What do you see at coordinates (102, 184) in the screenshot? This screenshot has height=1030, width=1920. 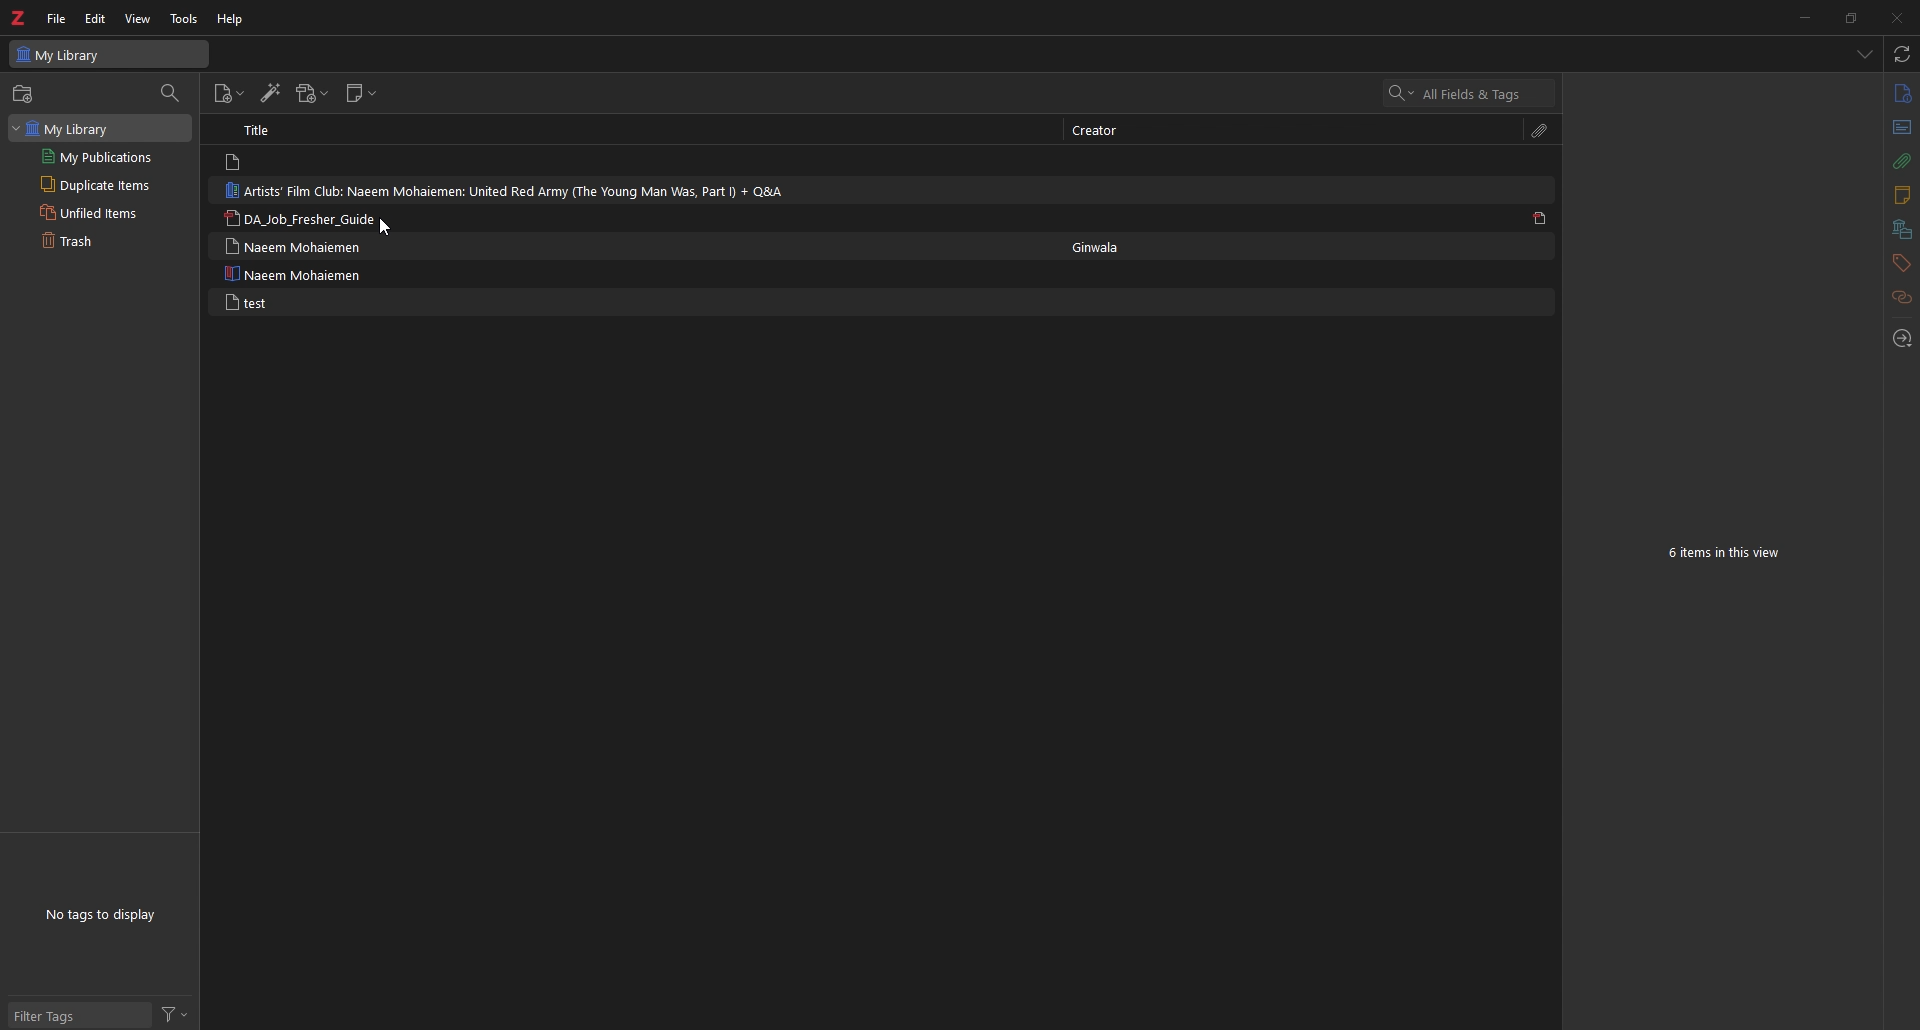 I see `duplicate items` at bounding box center [102, 184].